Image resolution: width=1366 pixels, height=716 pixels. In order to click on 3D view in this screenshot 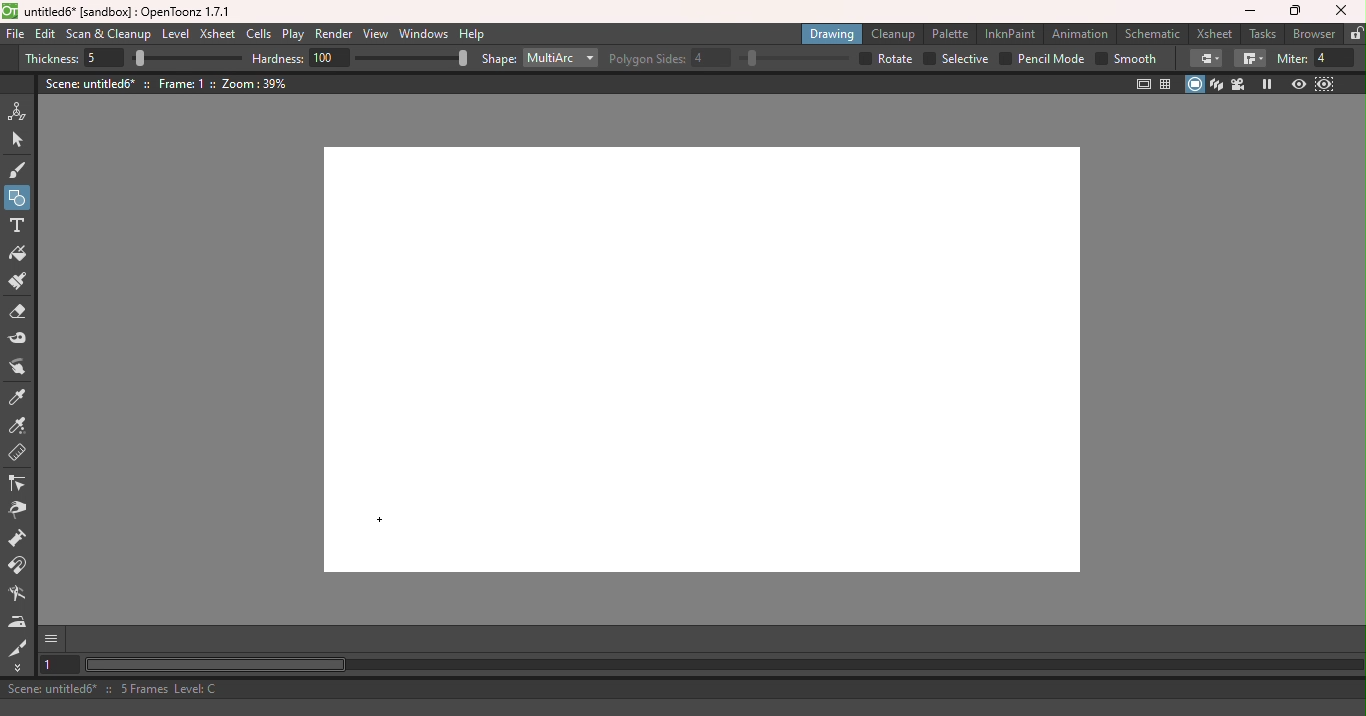, I will do `click(1217, 84)`.